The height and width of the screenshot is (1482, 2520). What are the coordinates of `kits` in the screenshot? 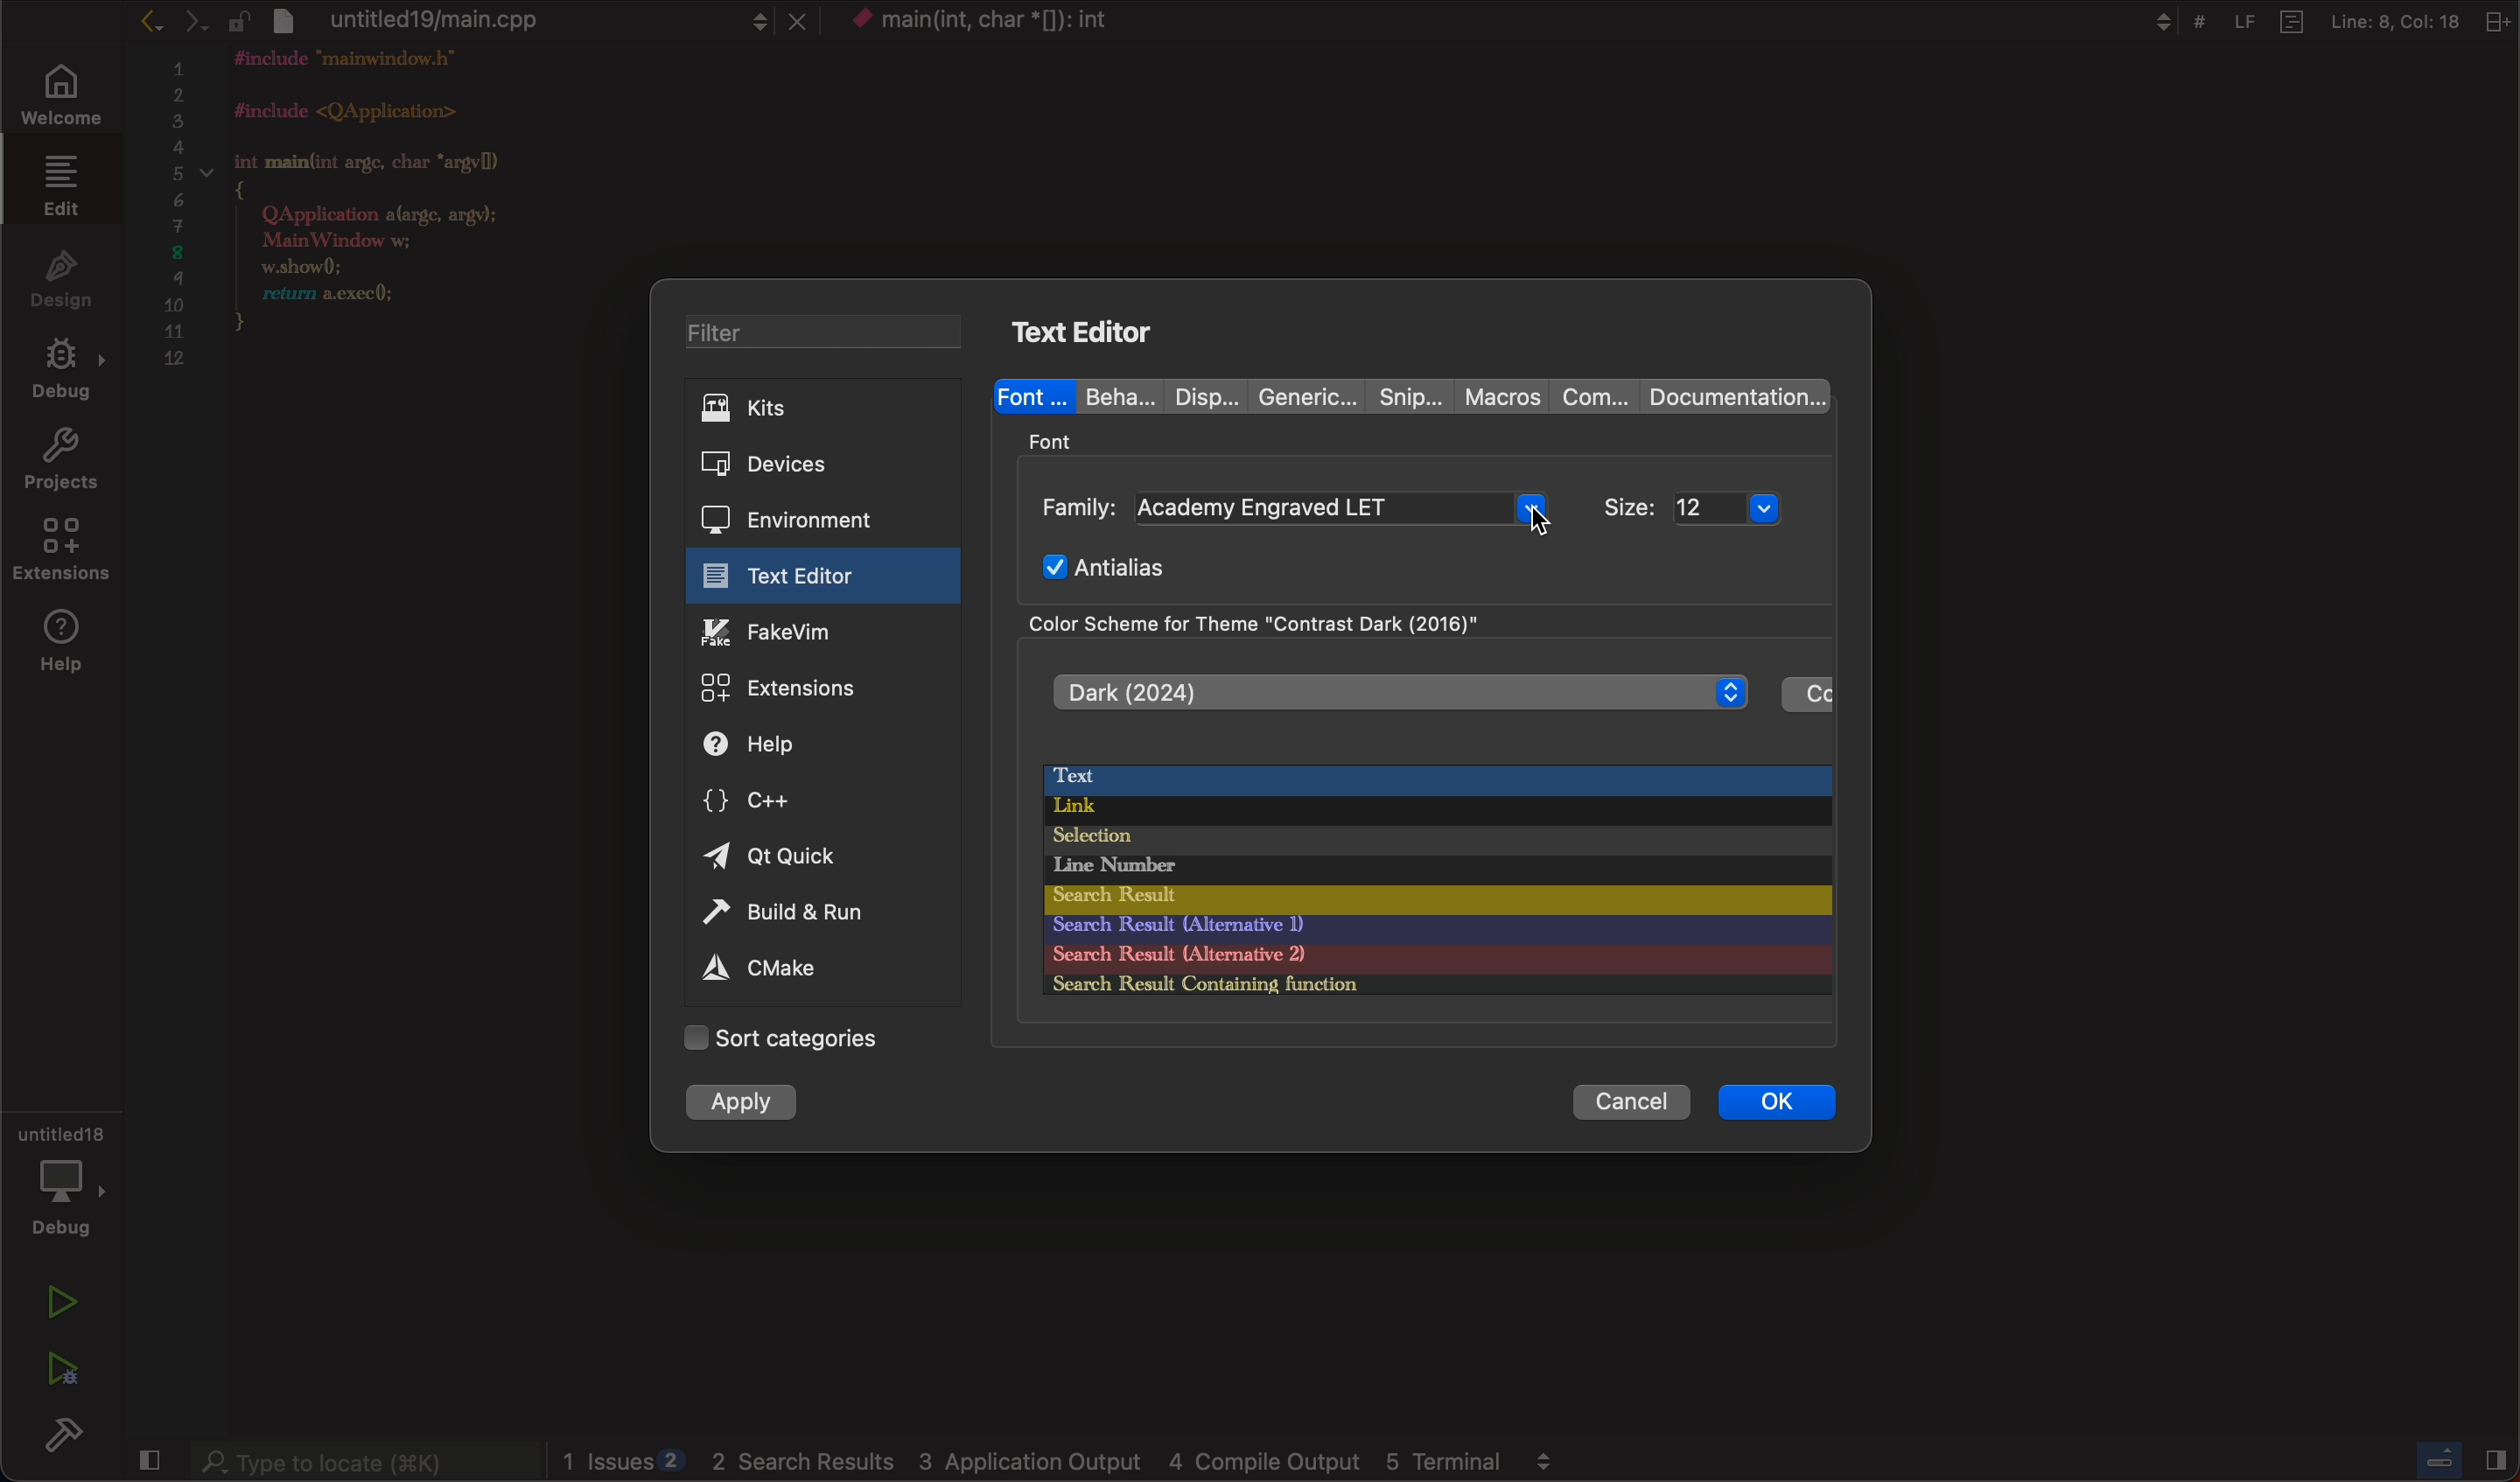 It's located at (824, 407).